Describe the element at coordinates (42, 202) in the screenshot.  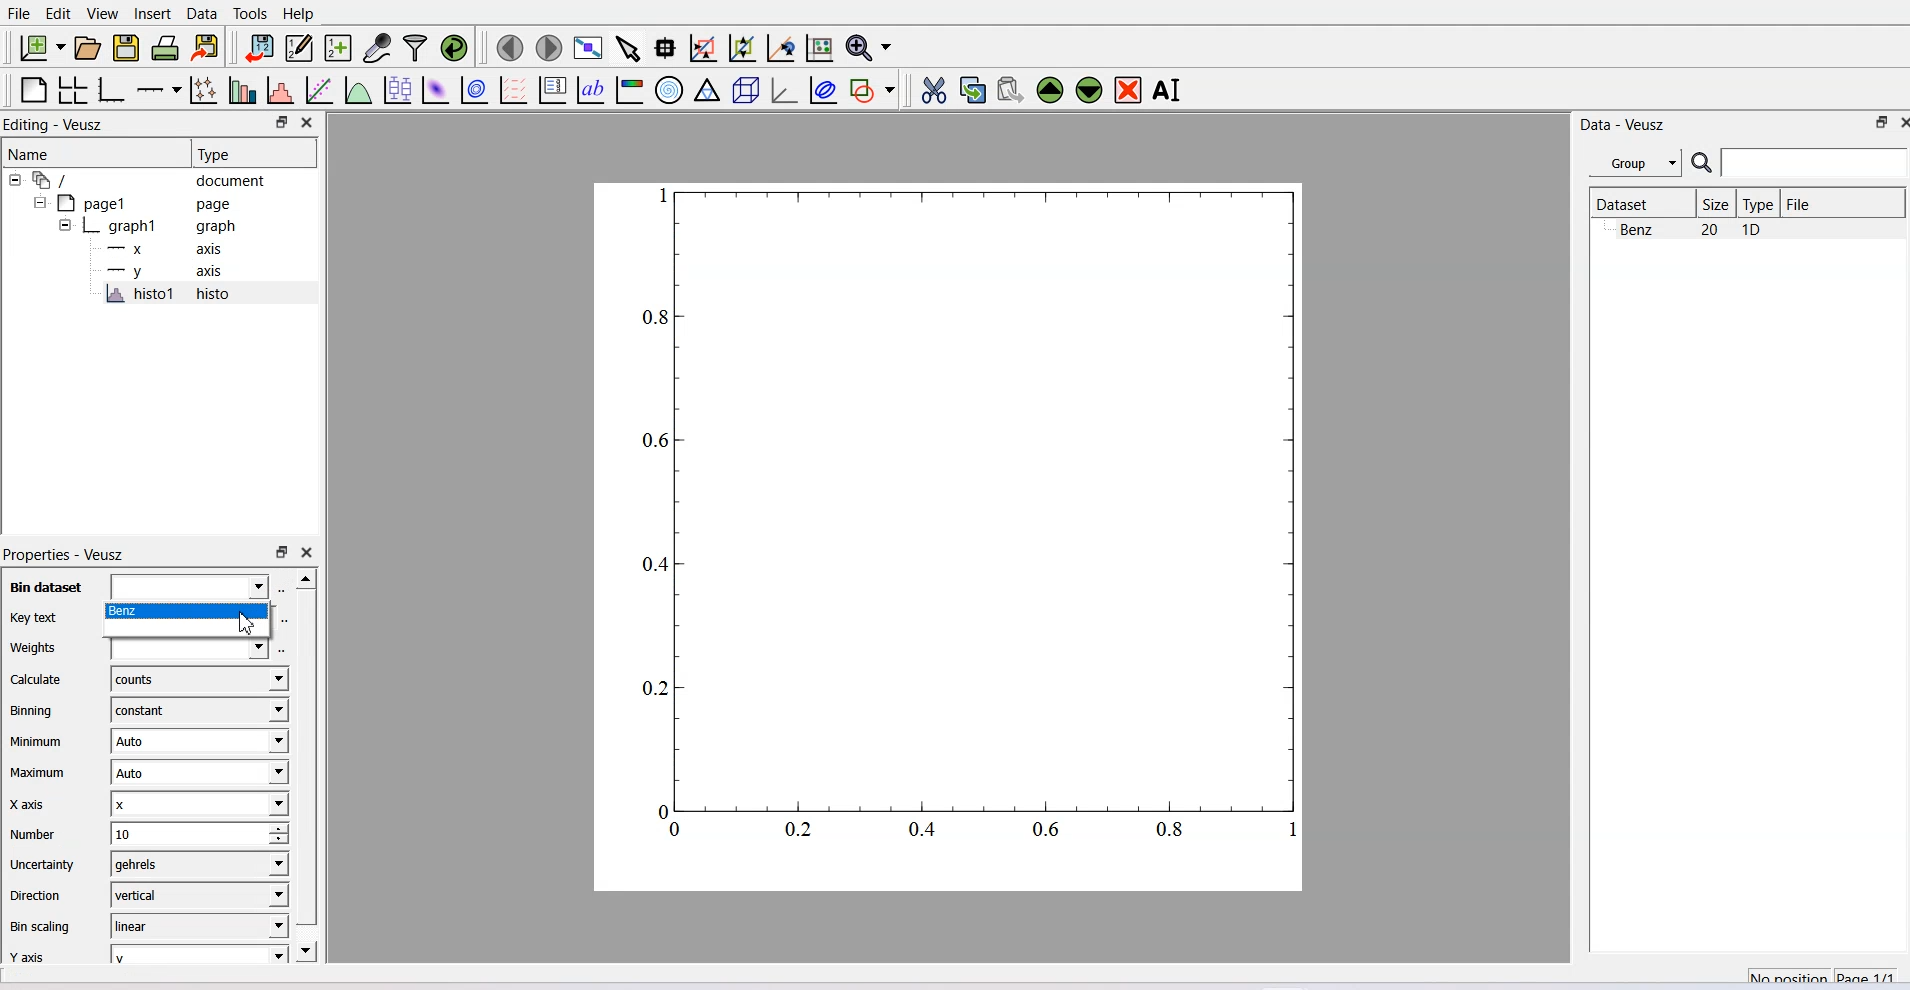
I see `Collapse` at that location.